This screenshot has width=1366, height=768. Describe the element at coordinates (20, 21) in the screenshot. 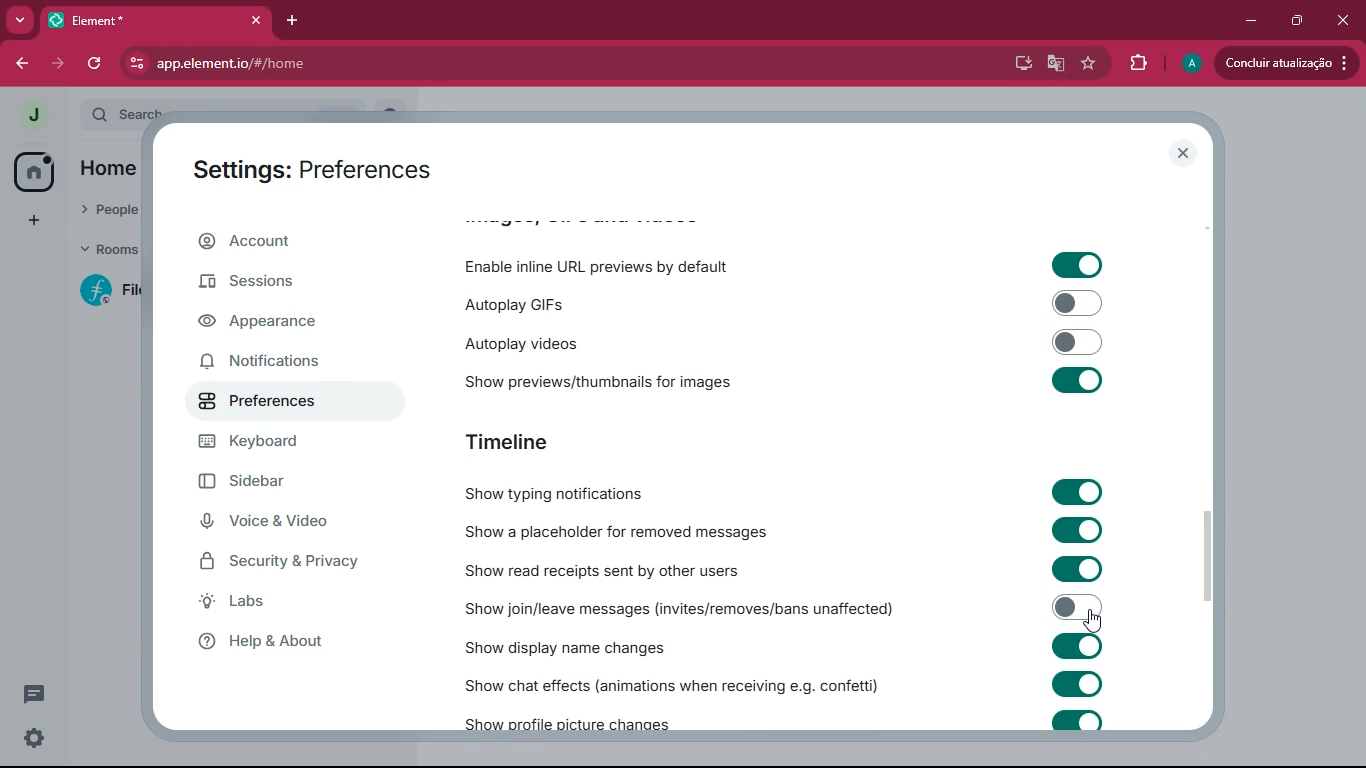

I see `more` at that location.